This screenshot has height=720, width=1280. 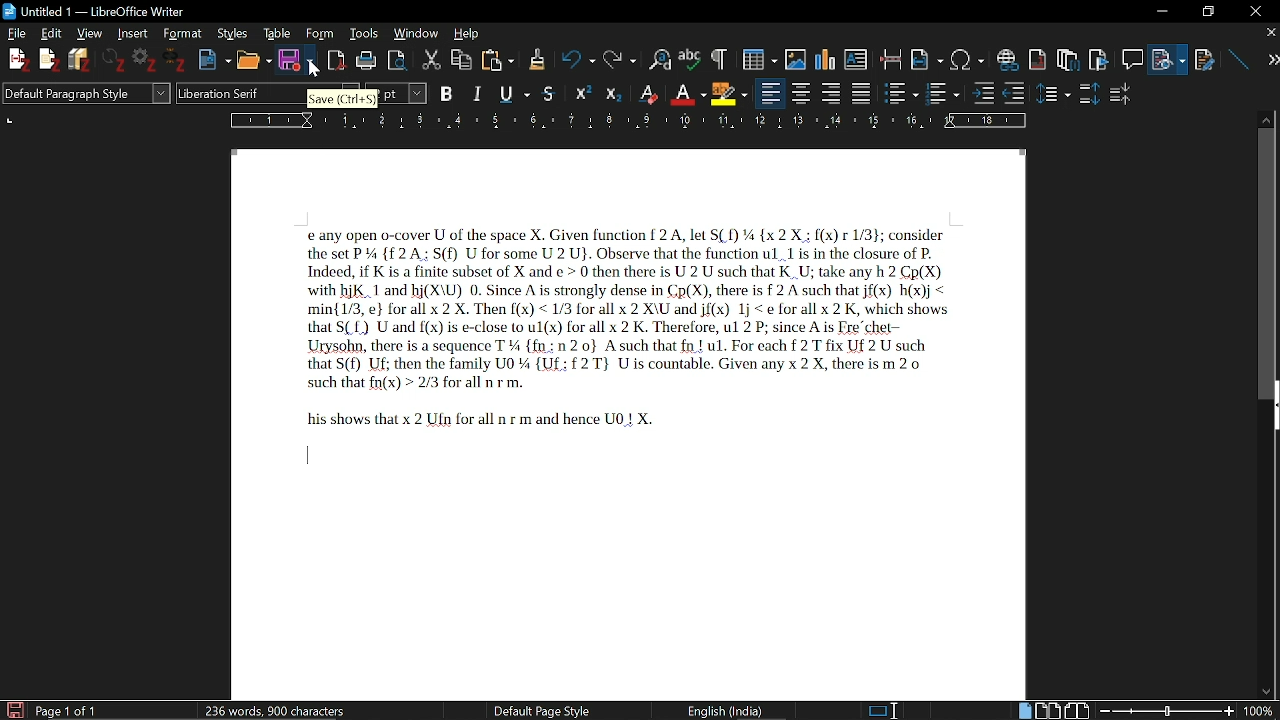 I want to click on maximize, so click(x=1207, y=10).